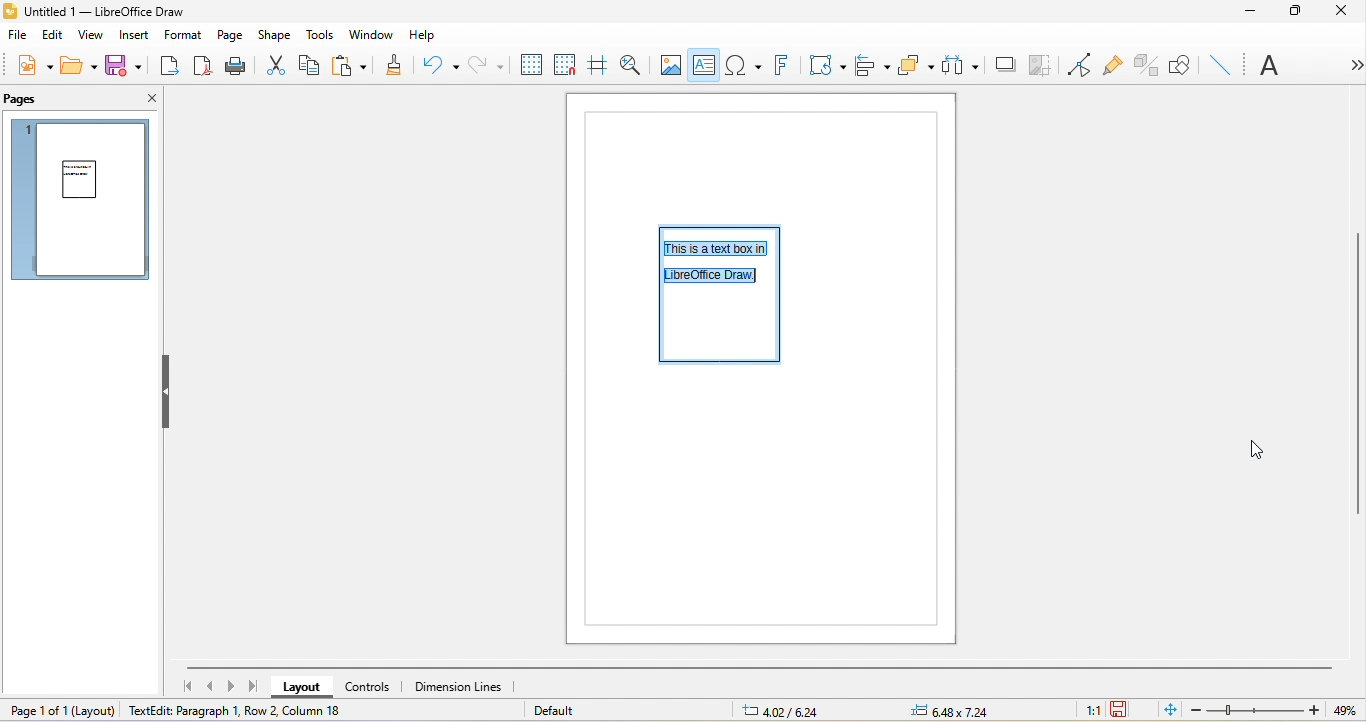 Image resolution: width=1366 pixels, height=722 pixels. I want to click on minimize, so click(1249, 12).